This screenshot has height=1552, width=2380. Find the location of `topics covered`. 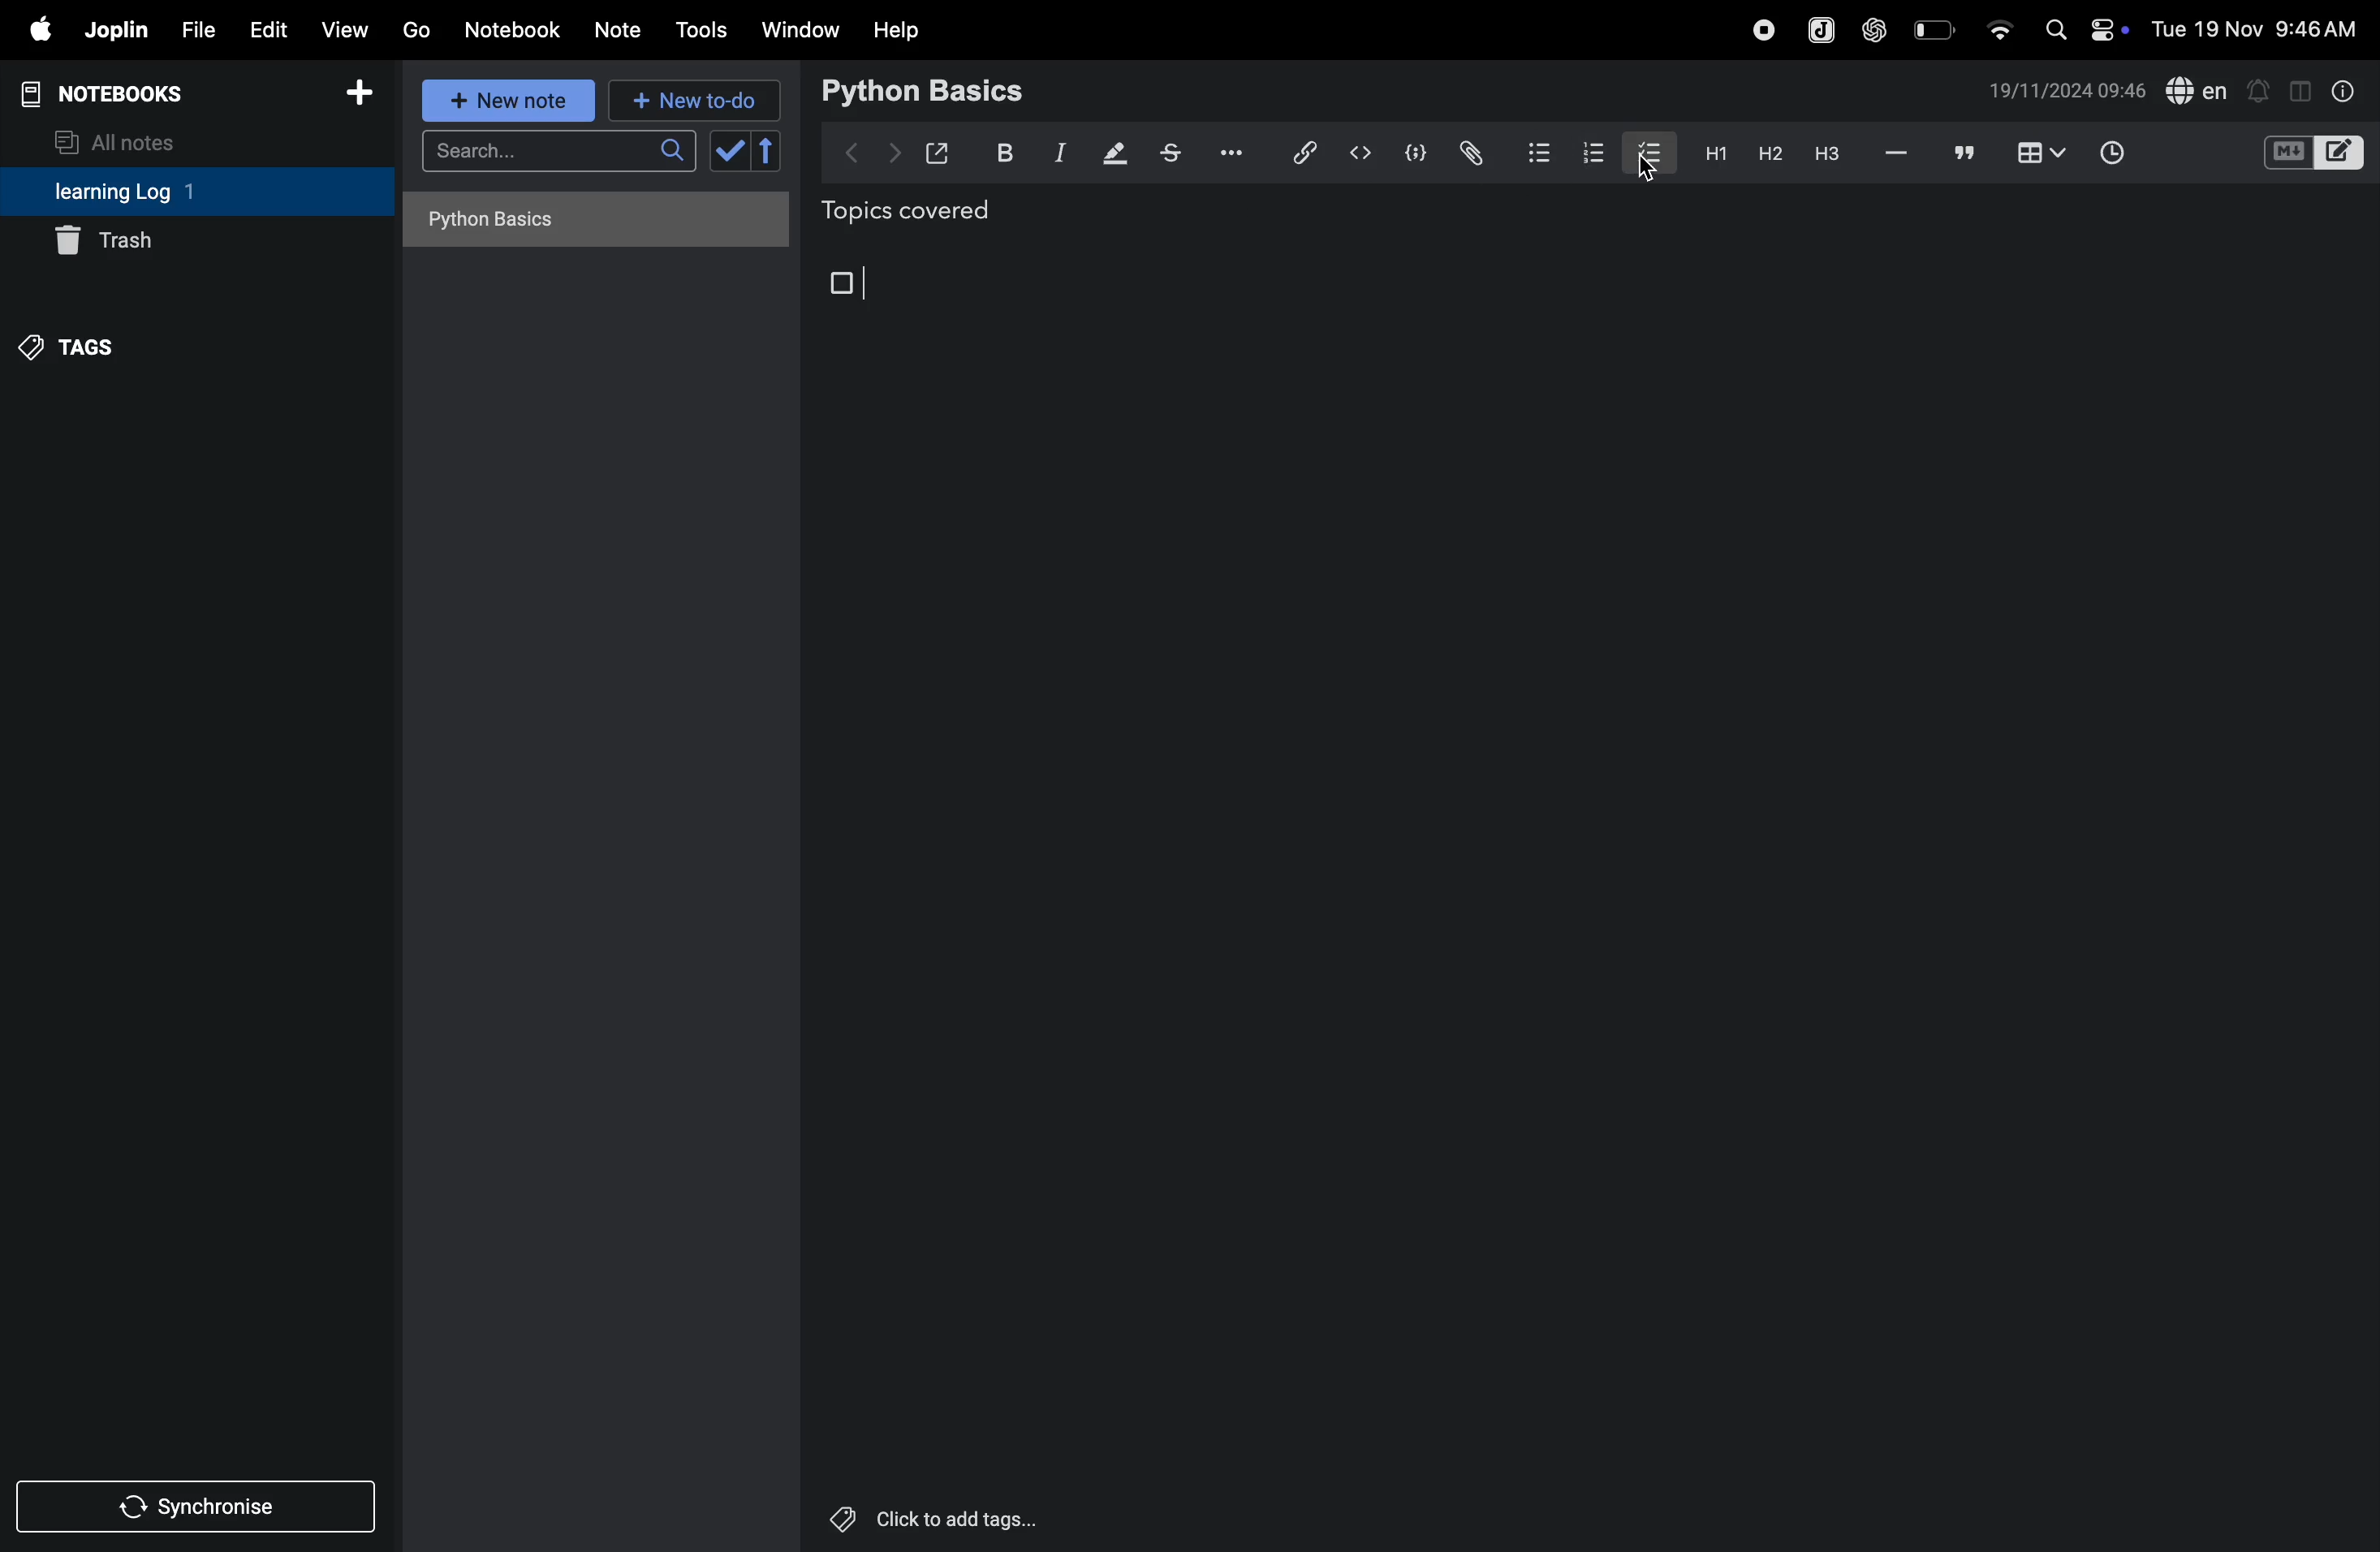

topics covered is located at coordinates (929, 214).